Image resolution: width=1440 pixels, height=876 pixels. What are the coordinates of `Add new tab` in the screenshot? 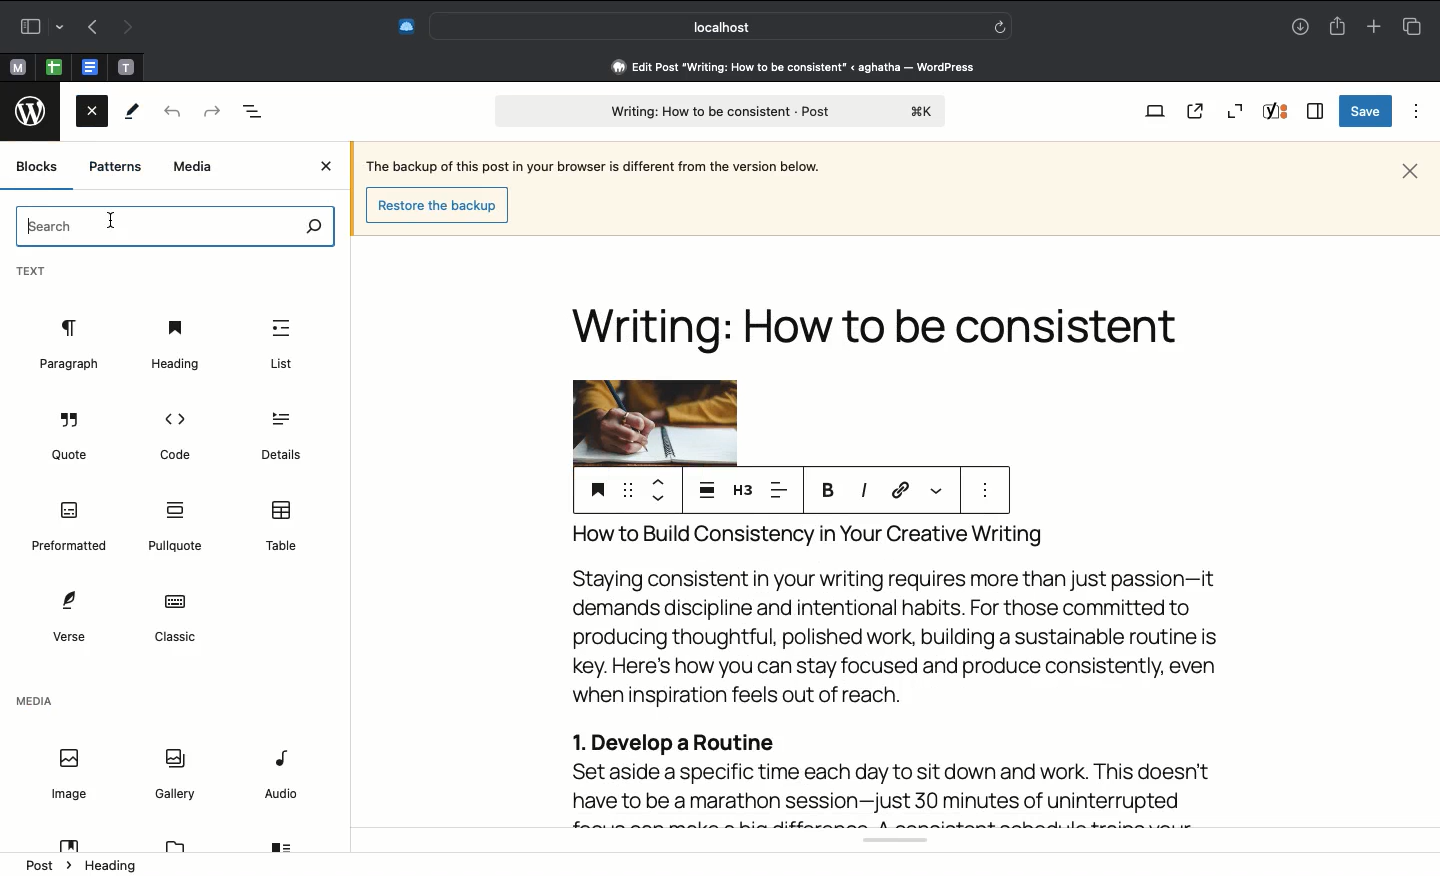 It's located at (1376, 26).